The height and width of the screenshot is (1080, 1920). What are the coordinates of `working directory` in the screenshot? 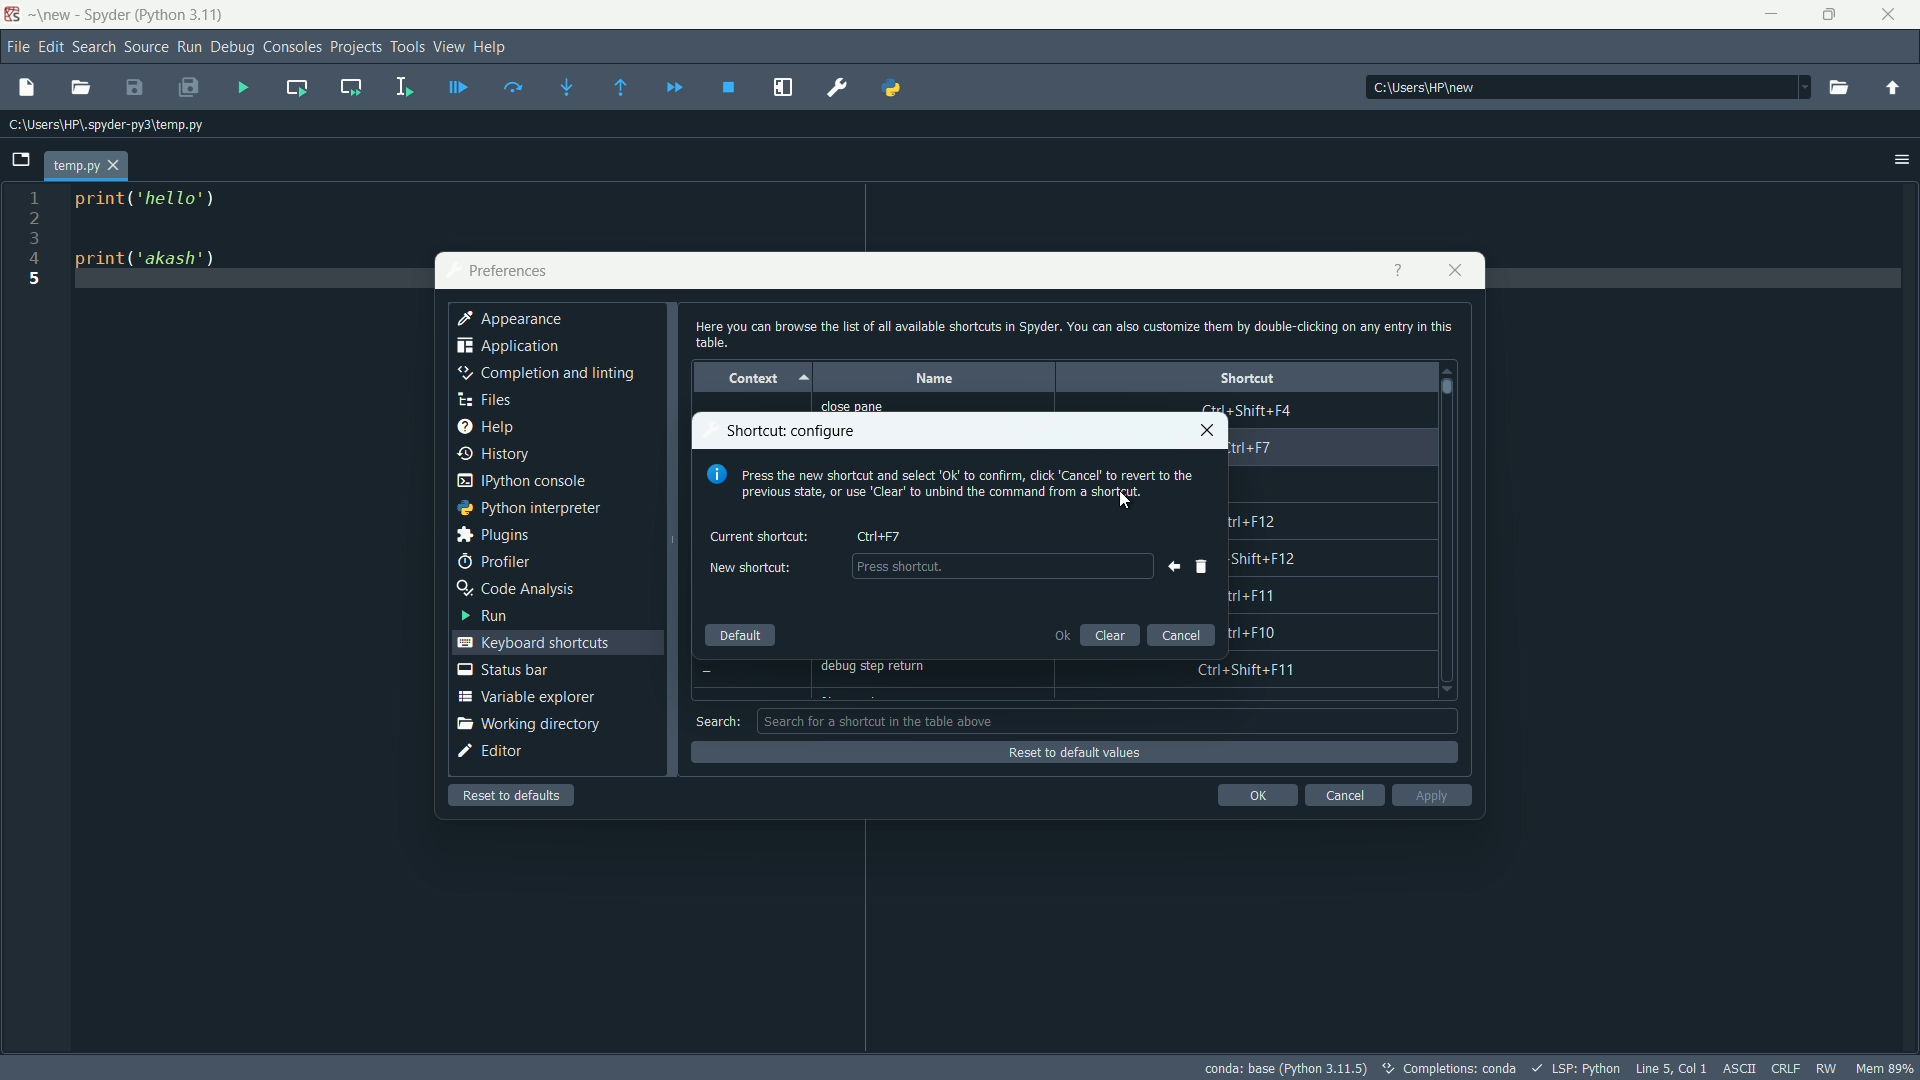 It's located at (527, 724).